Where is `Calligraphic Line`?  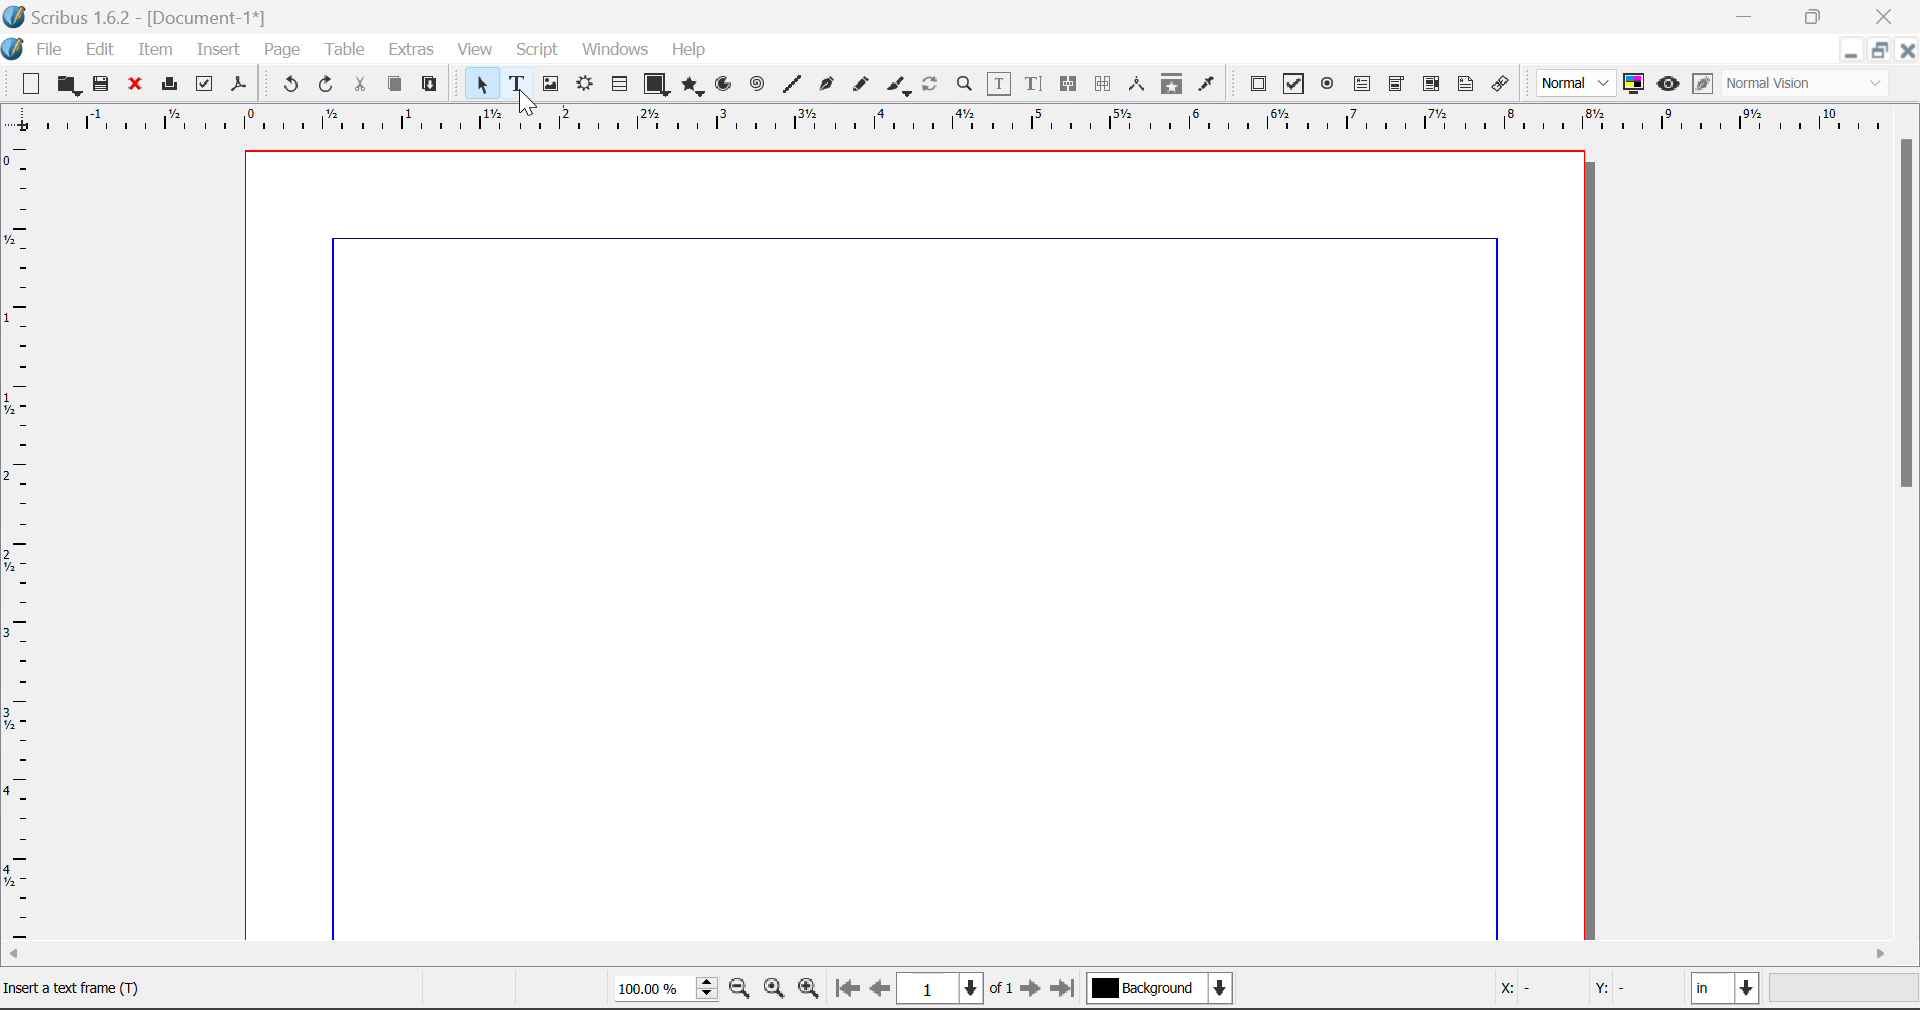
Calligraphic Line is located at coordinates (894, 85).